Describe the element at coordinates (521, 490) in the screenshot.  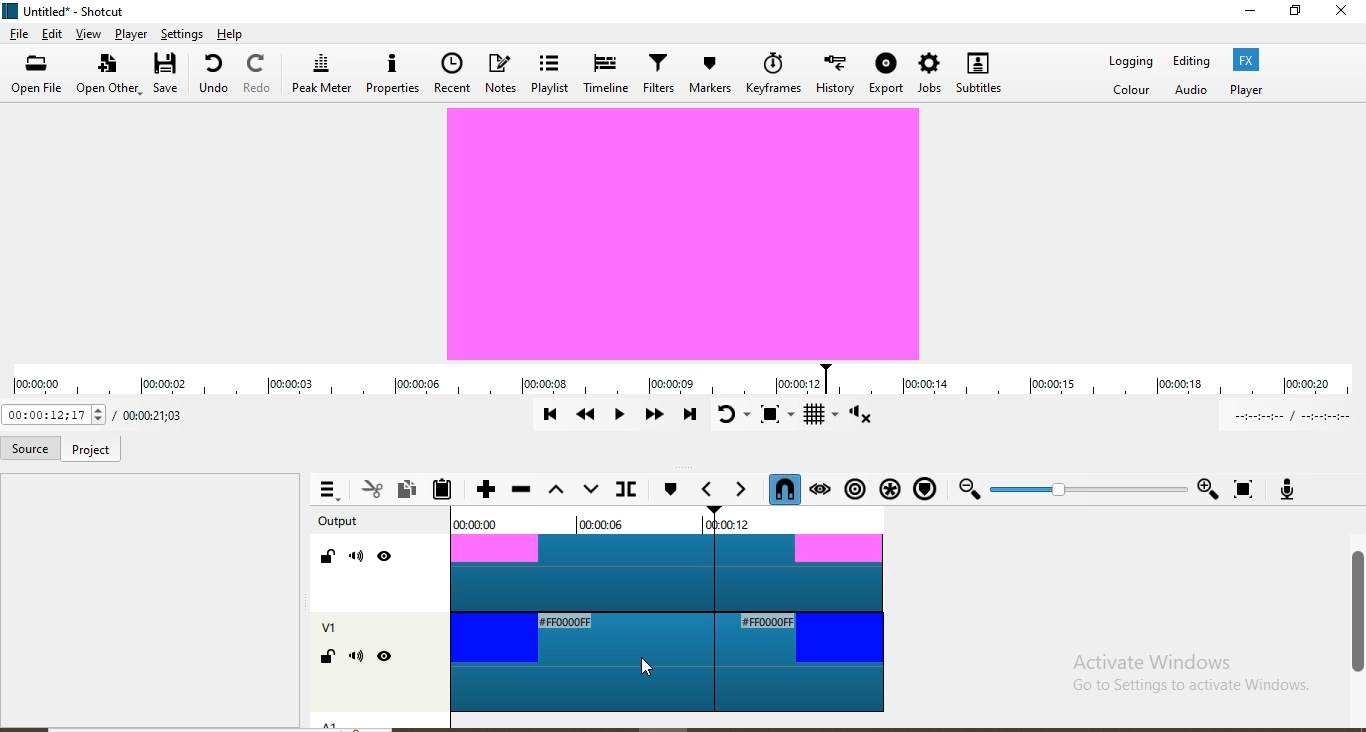
I see `Ripple delete` at that location.